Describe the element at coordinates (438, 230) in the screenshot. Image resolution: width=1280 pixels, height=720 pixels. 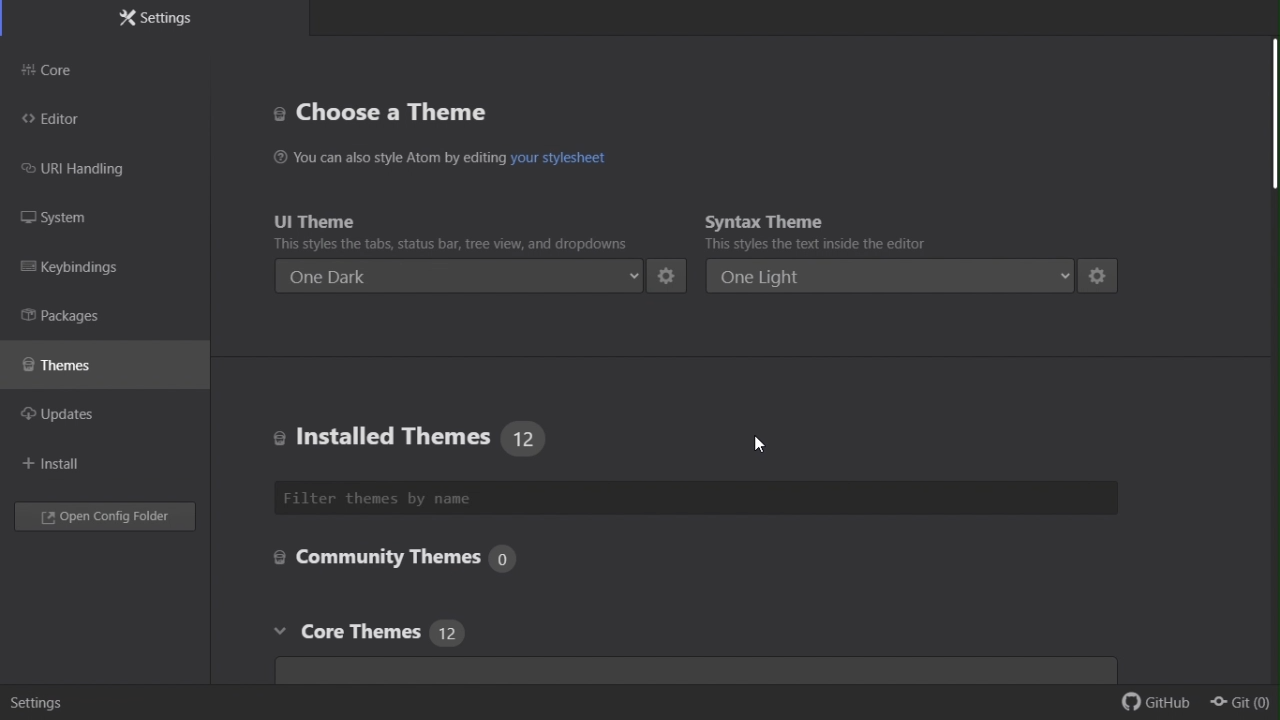
I see `You I theme` at that location.